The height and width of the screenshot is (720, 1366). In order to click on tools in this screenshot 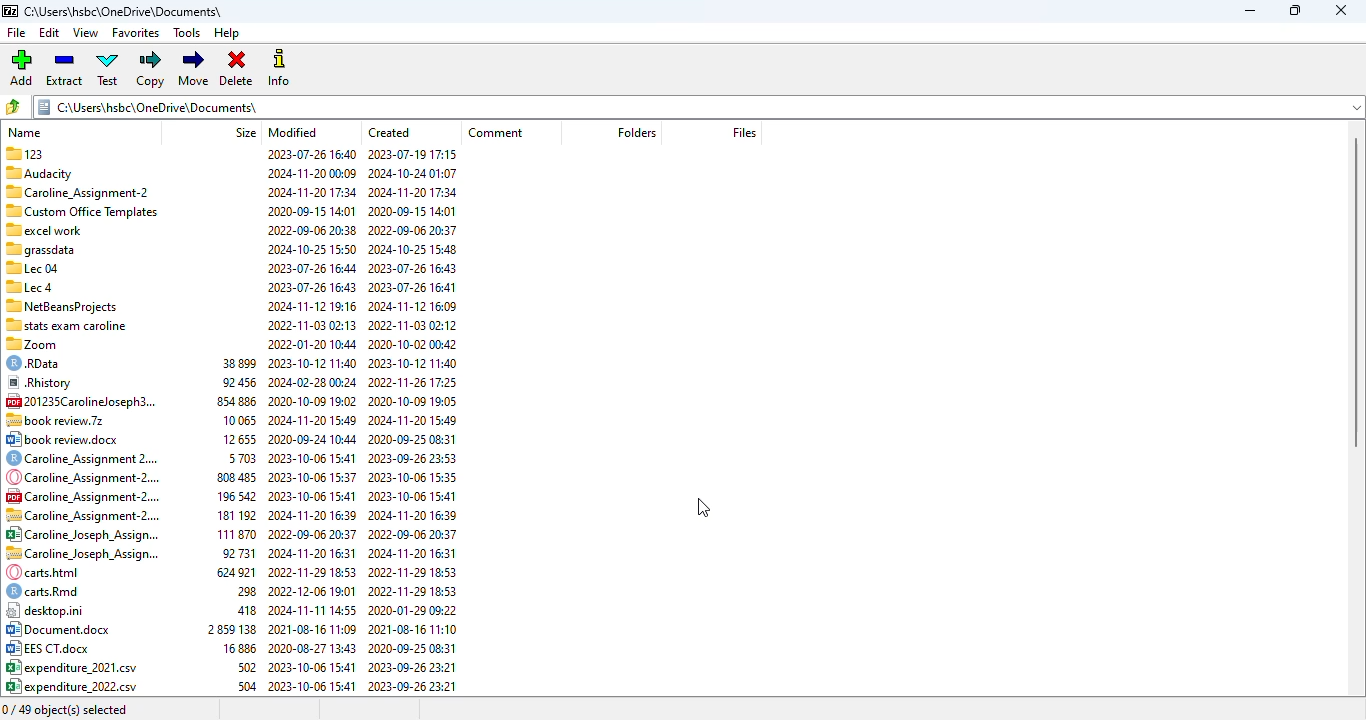, I will do `click(188, 33)`.